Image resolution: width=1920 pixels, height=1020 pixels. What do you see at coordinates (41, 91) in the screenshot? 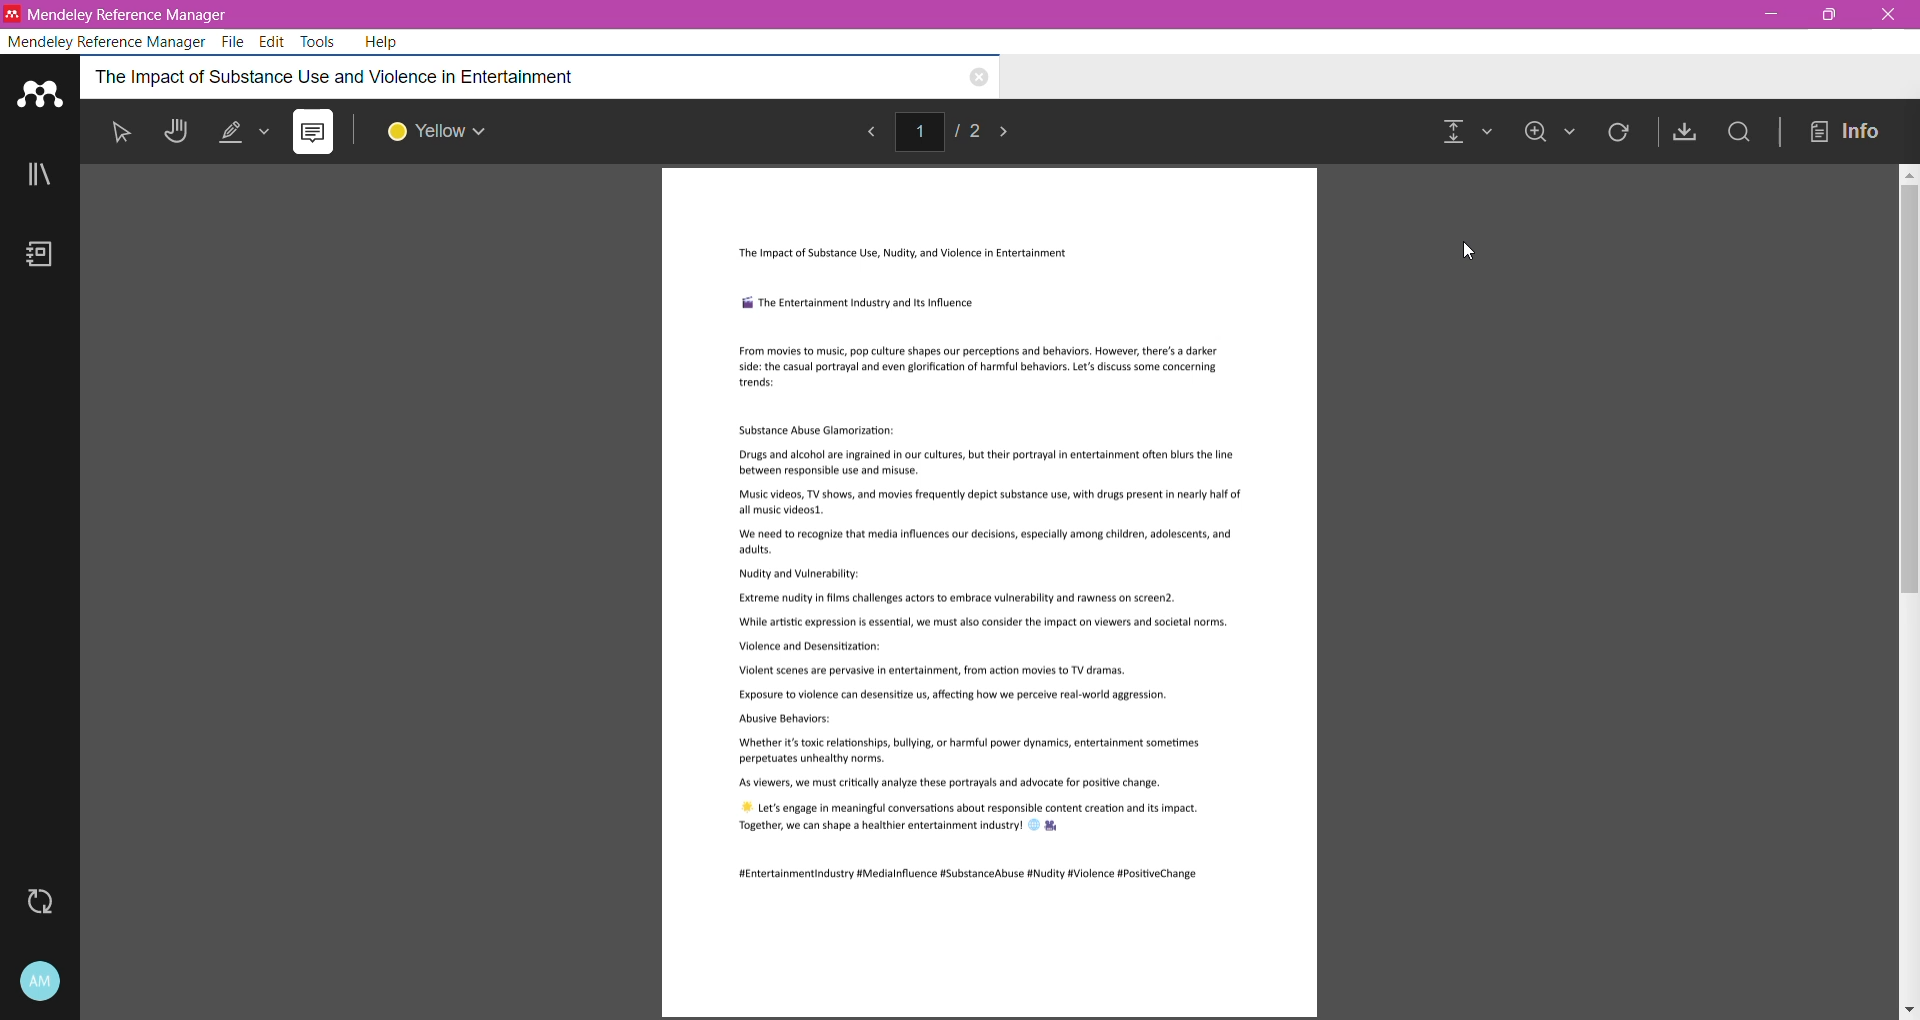
I see `Application Logo` at bounding box center [41, 91].